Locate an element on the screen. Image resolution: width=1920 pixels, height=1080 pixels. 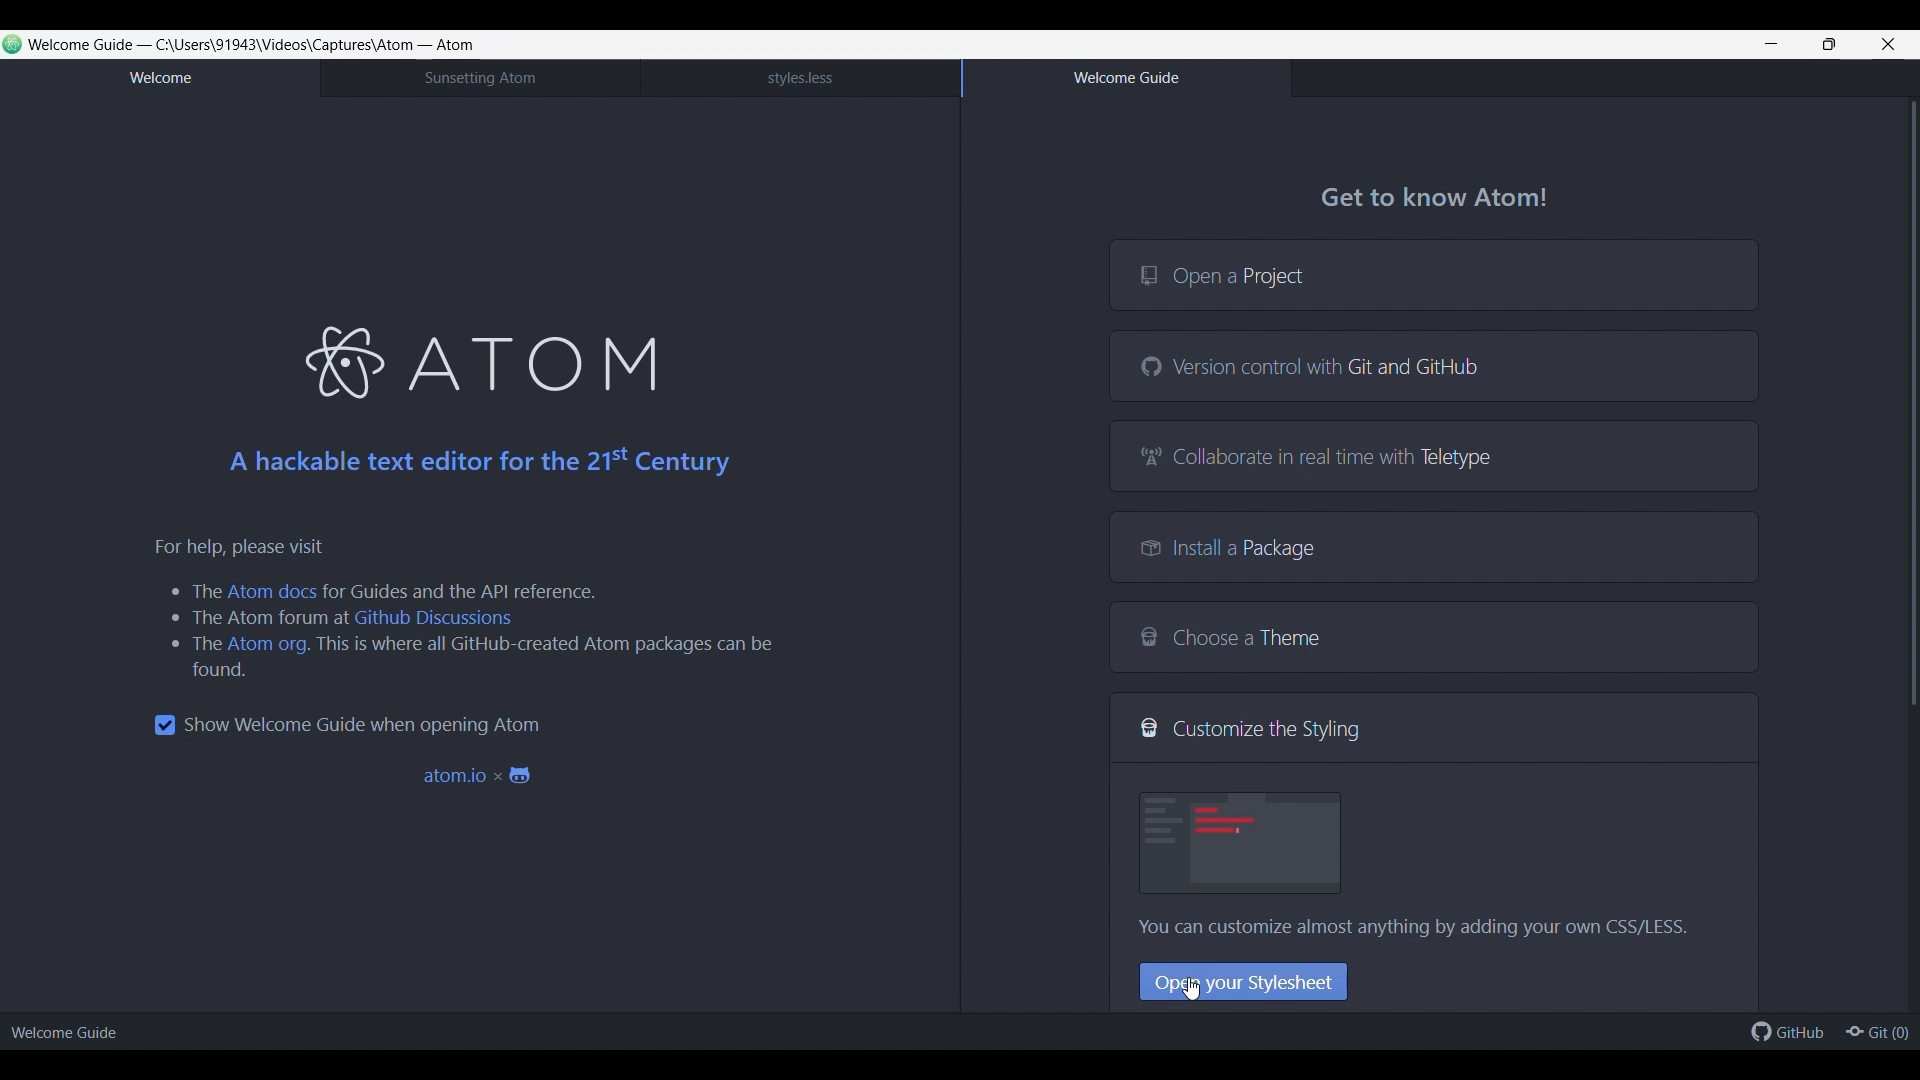
- Atom is located at coordinates (448, 45).